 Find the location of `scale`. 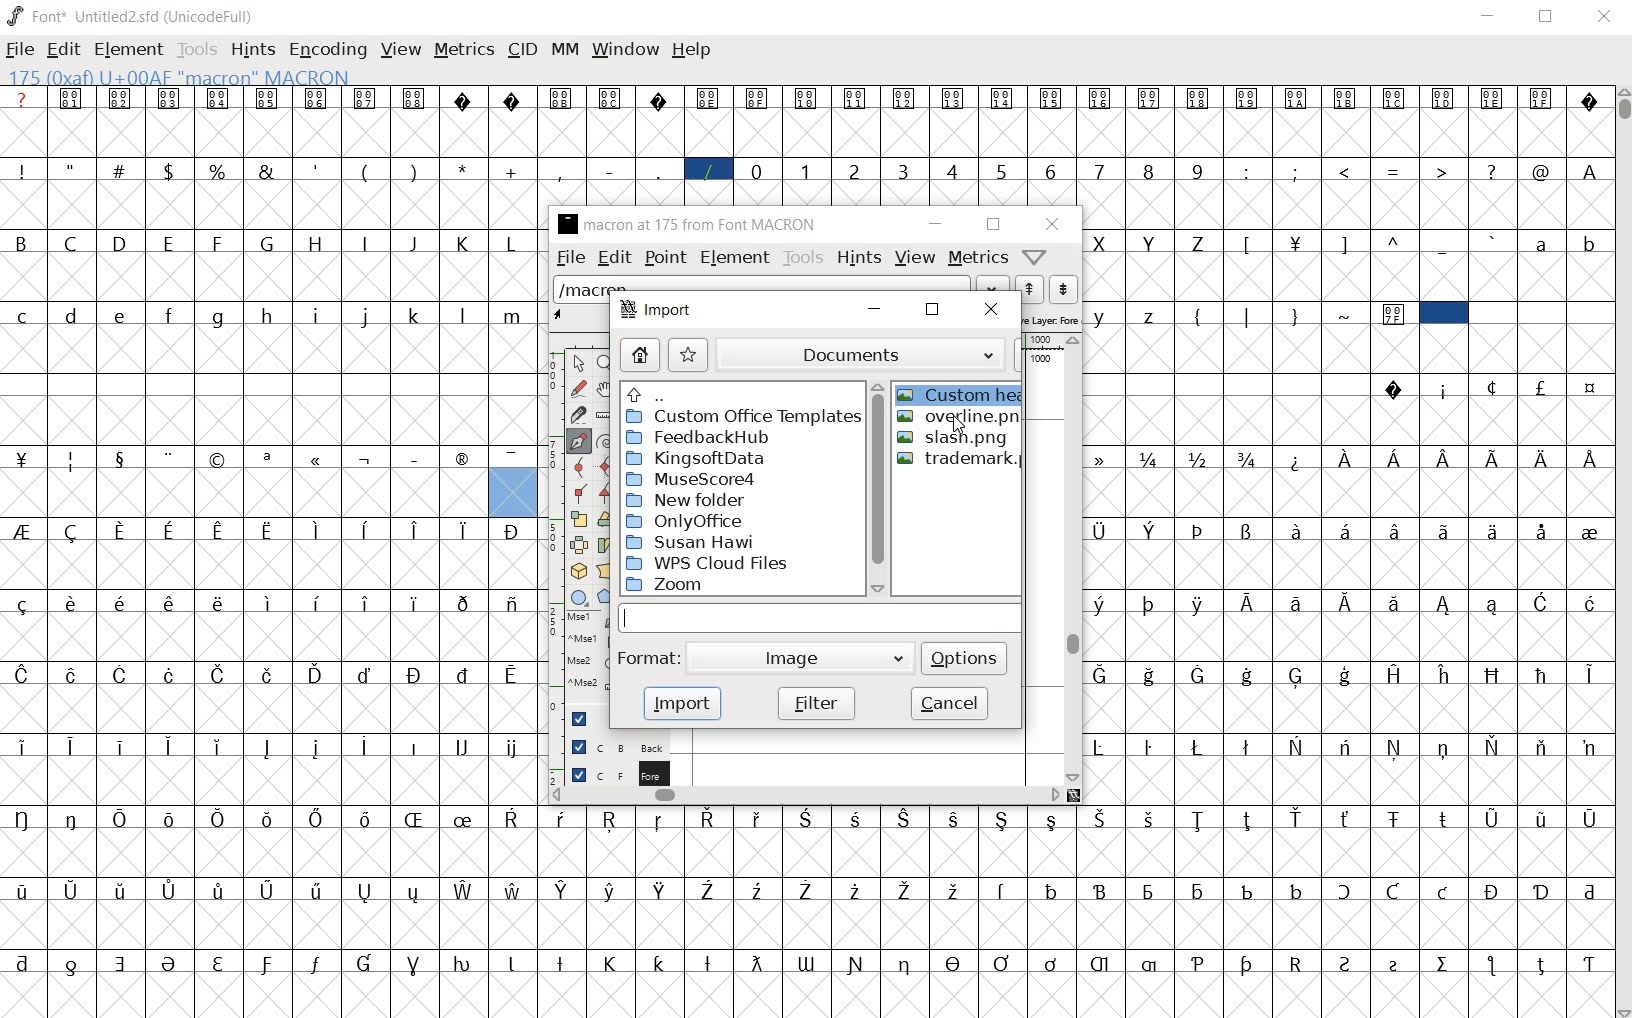

scale is located at coordinates (579, 519).